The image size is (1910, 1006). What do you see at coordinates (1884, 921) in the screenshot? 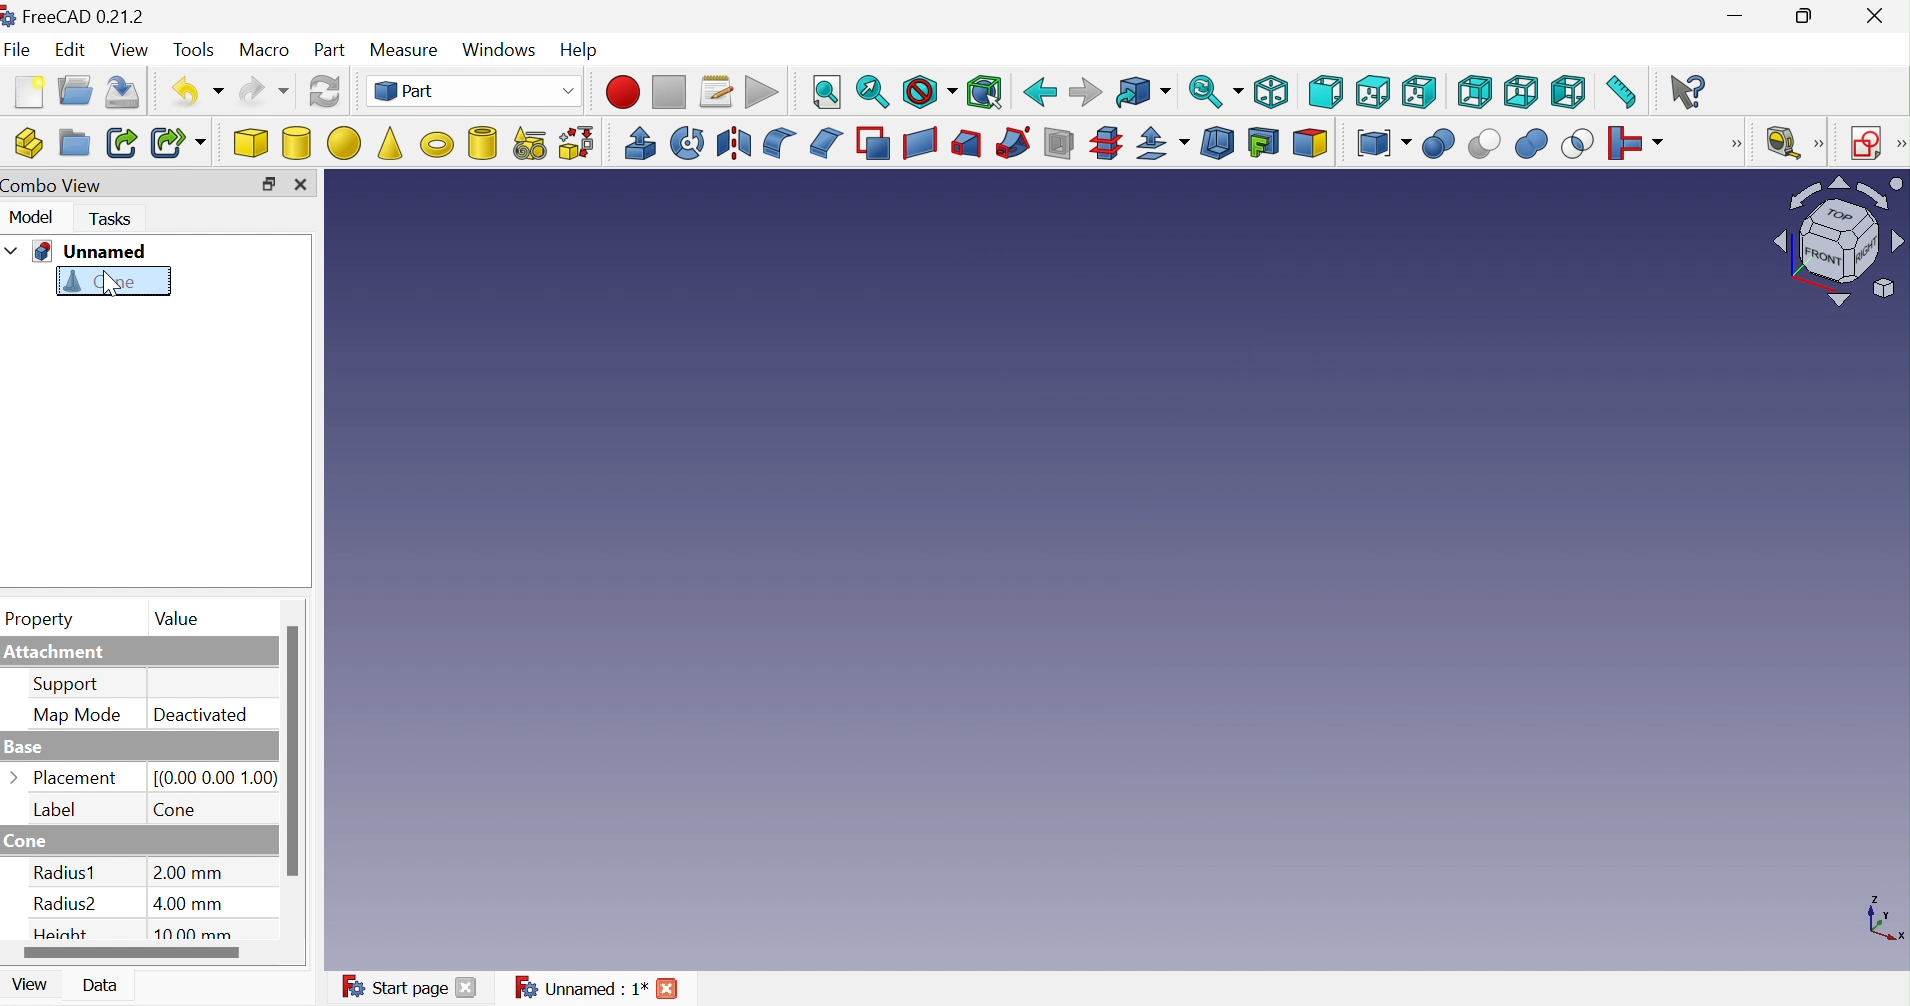
I see `x, y, z axis` at bounding box center [1884, 921].